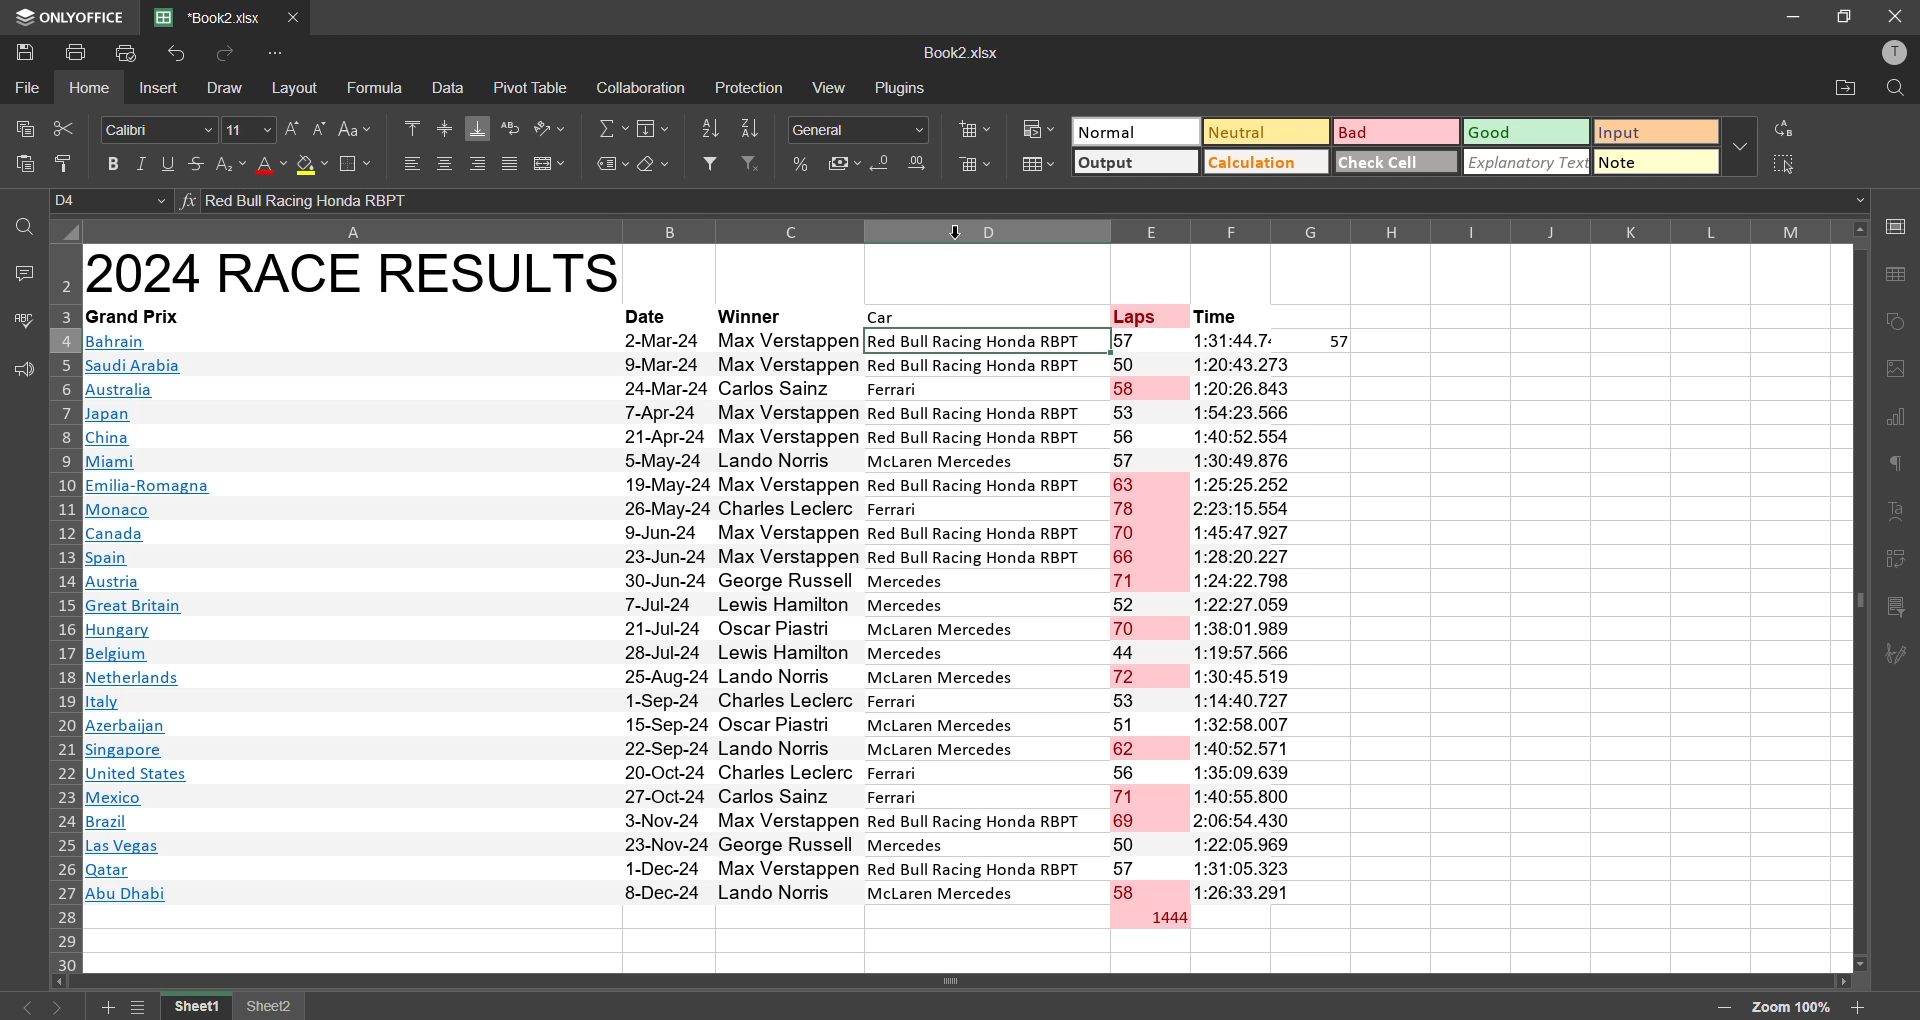 The image size is (1920, 1020). Describe the element at coordinates (1526, 131) in the screenshot. I see `good` at that location.